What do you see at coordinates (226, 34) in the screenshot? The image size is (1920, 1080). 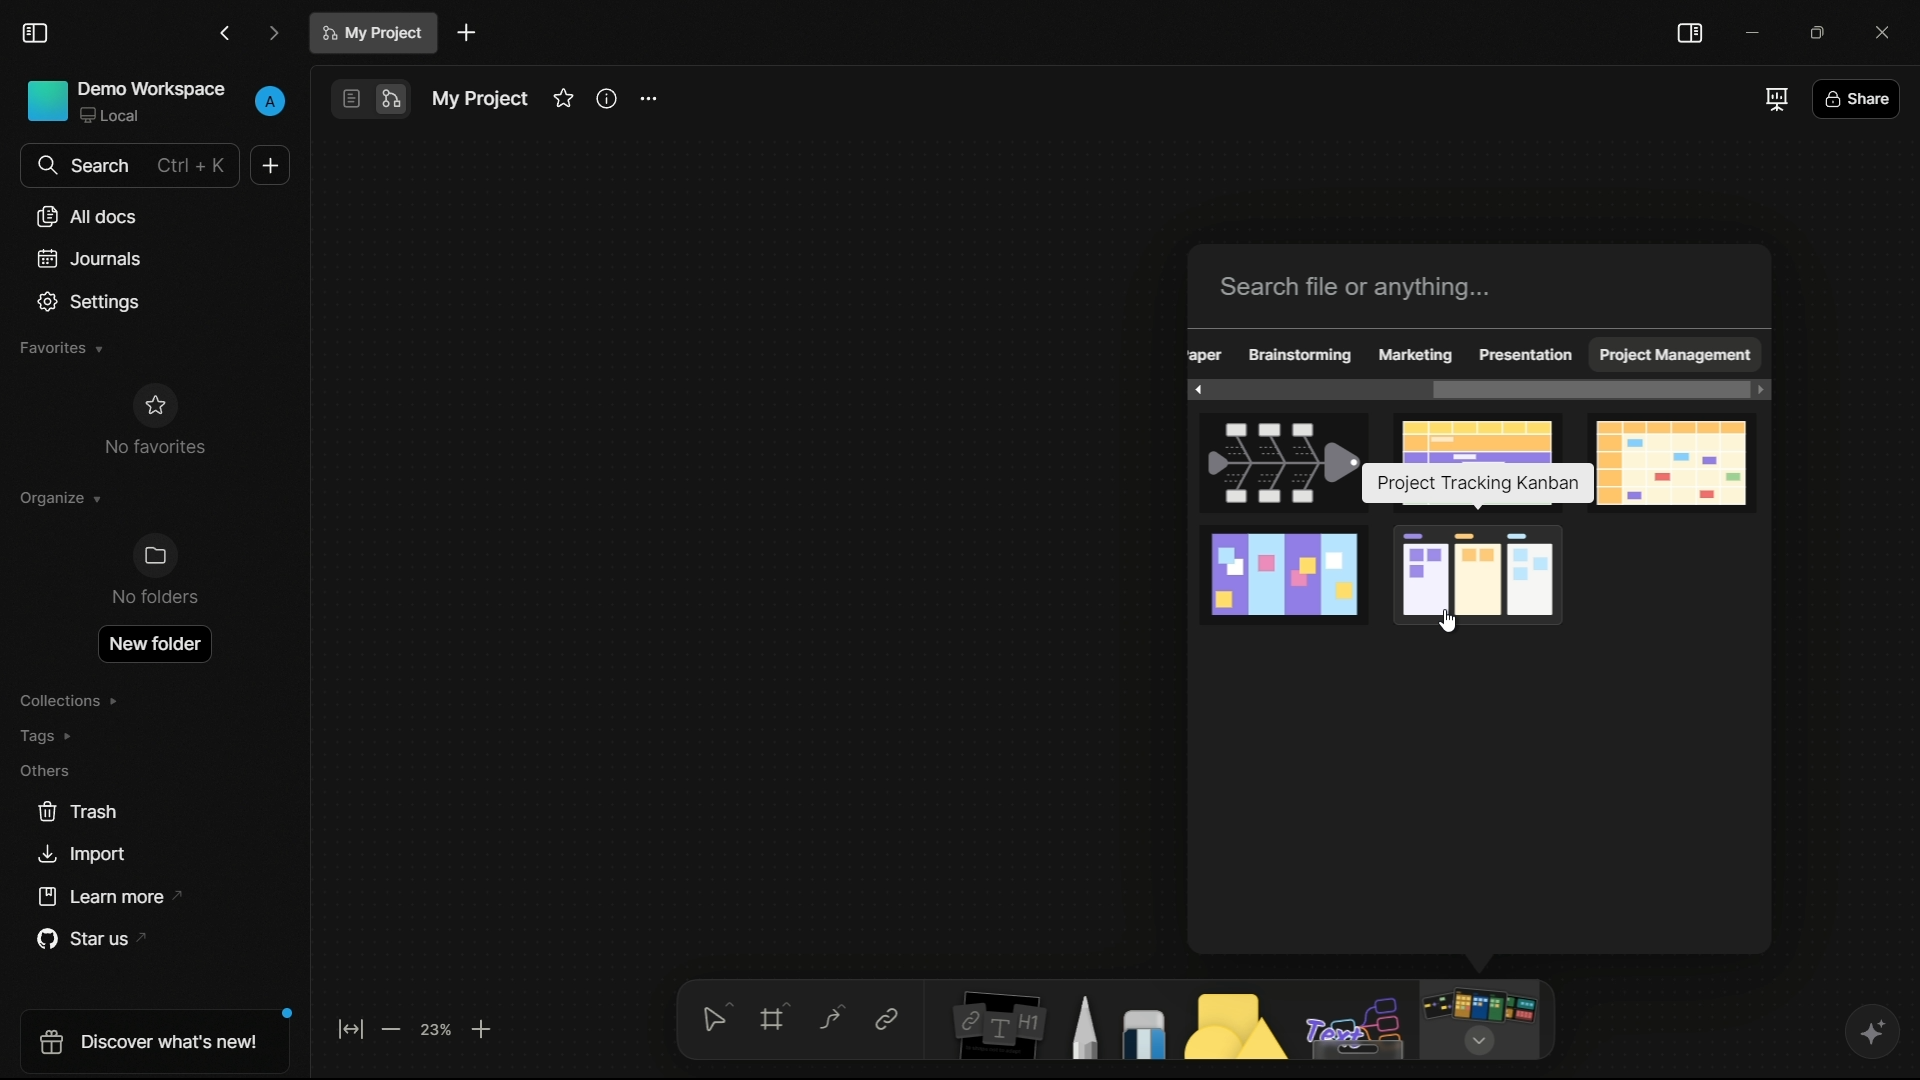 I see `back` at bounding box center [226, 34].